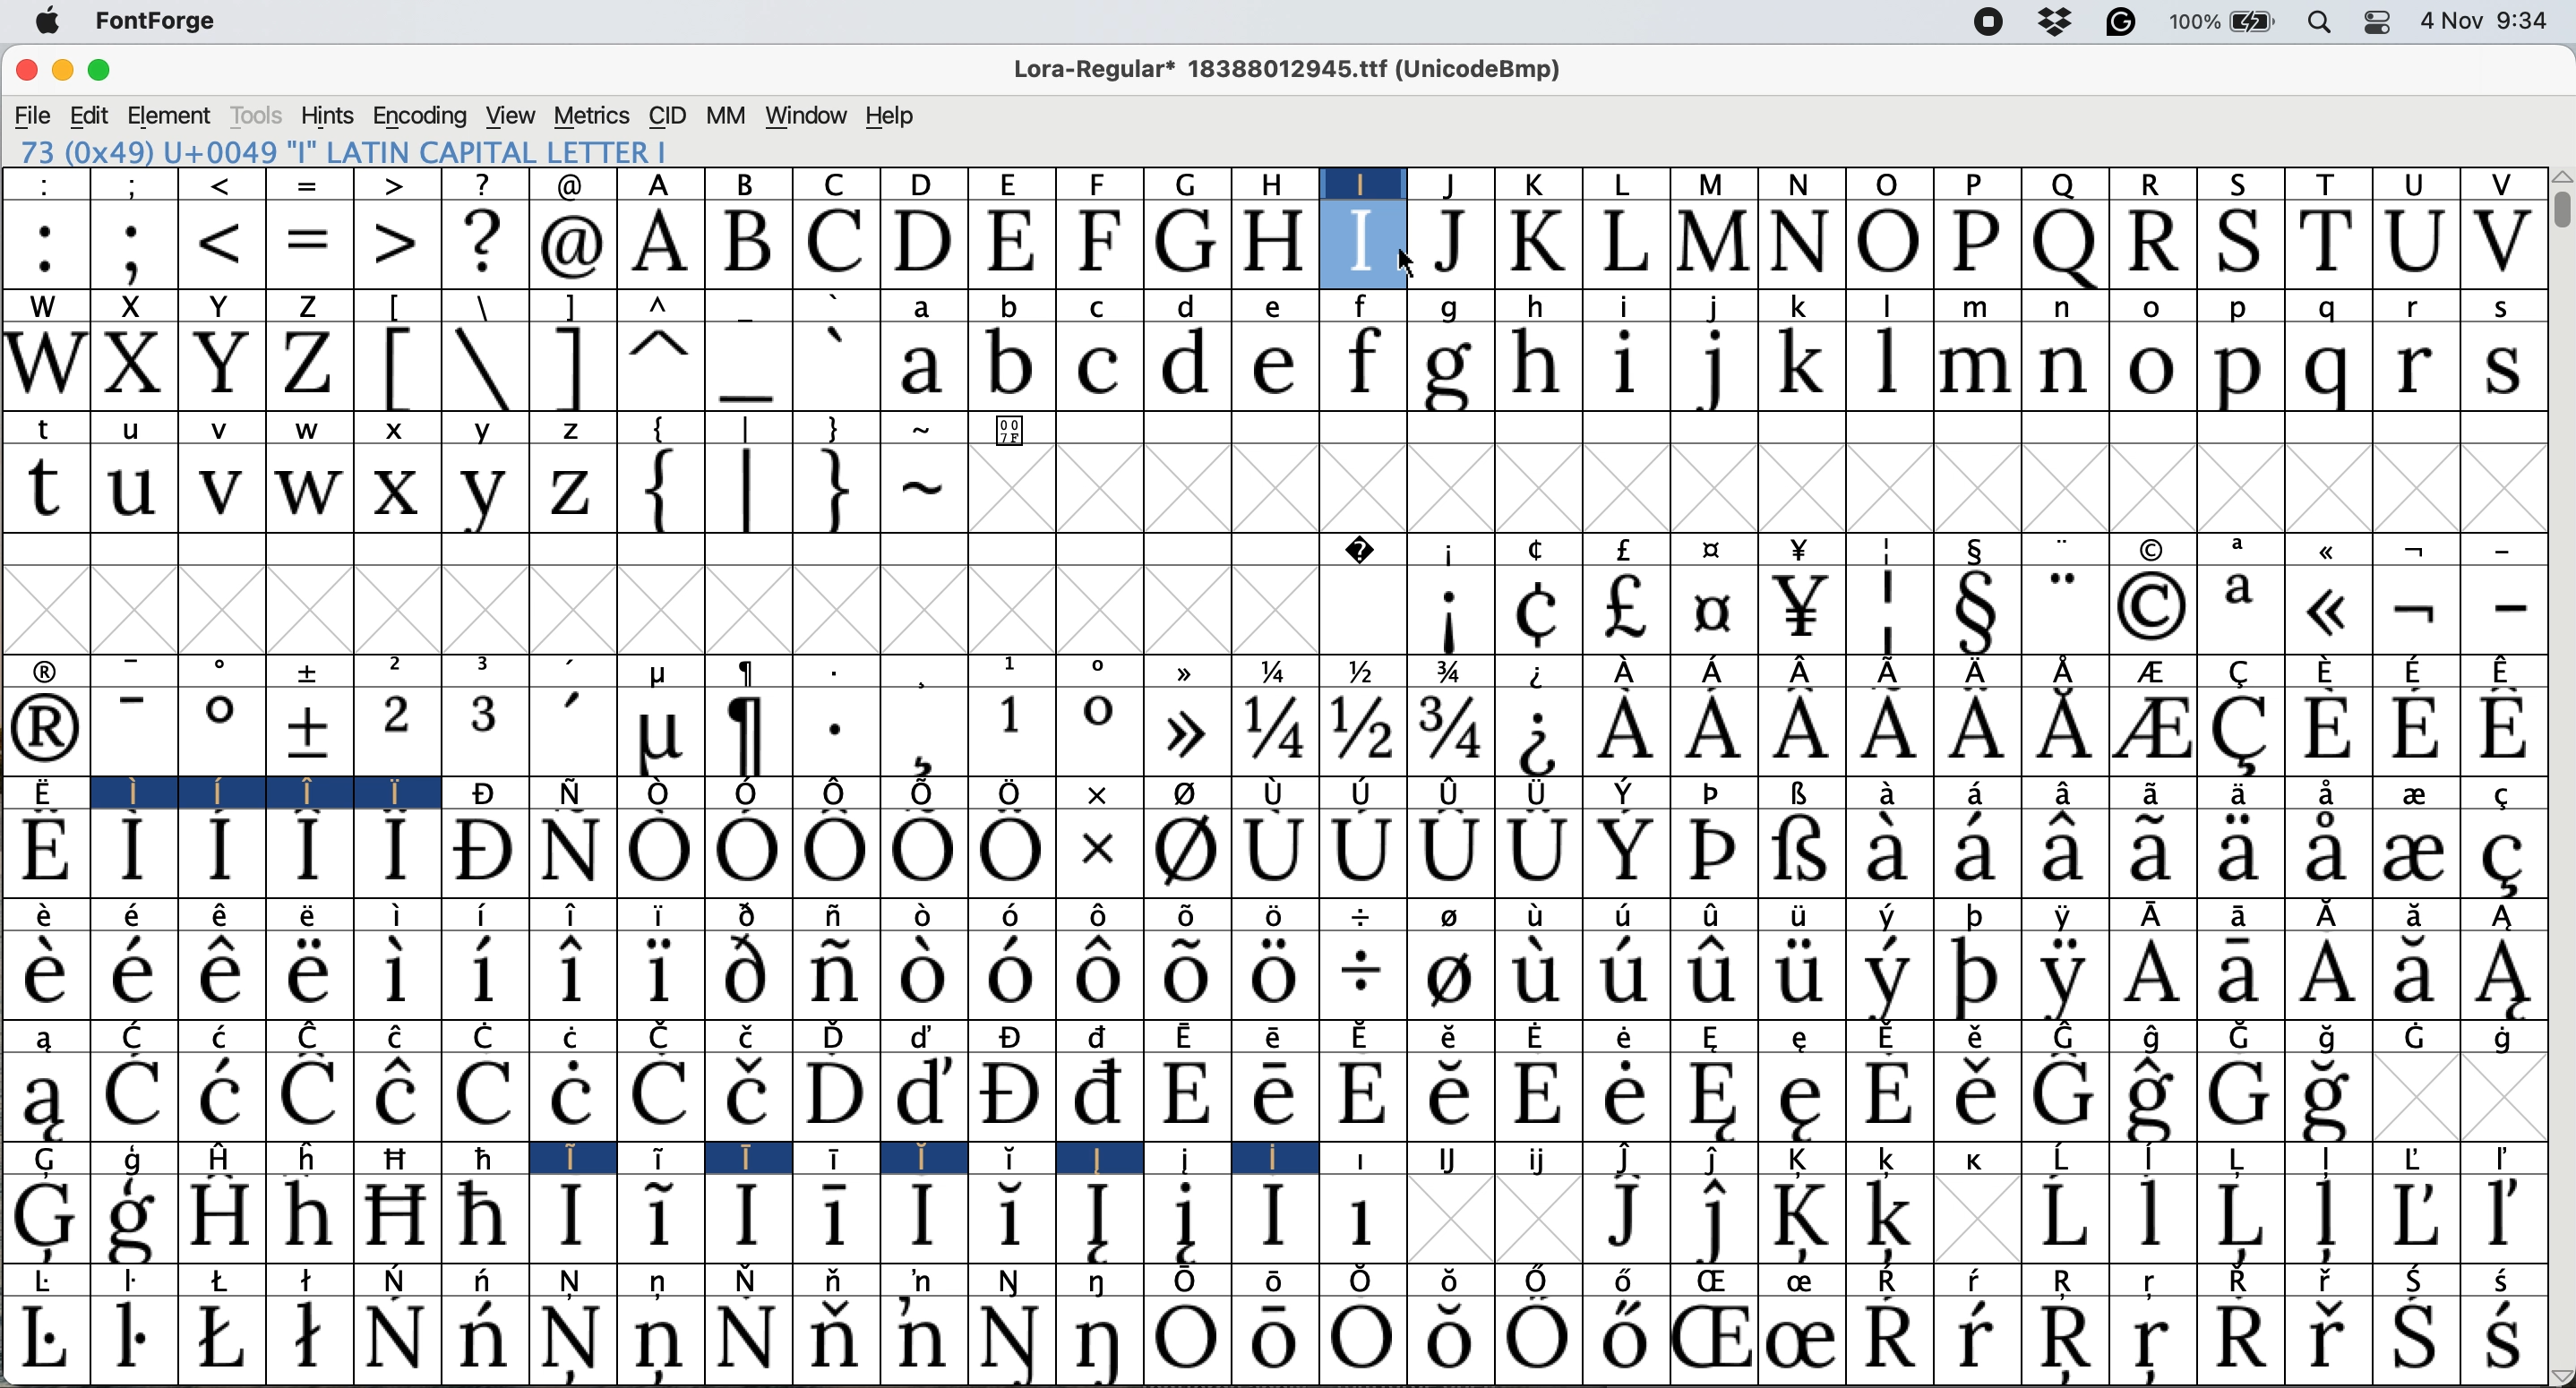 The width and height of the screenshot is (2576, 1388). What do you see at coordinates (2417, 973) in the screenshot?
I see `Symbol` at bounding box center [2417, 973].